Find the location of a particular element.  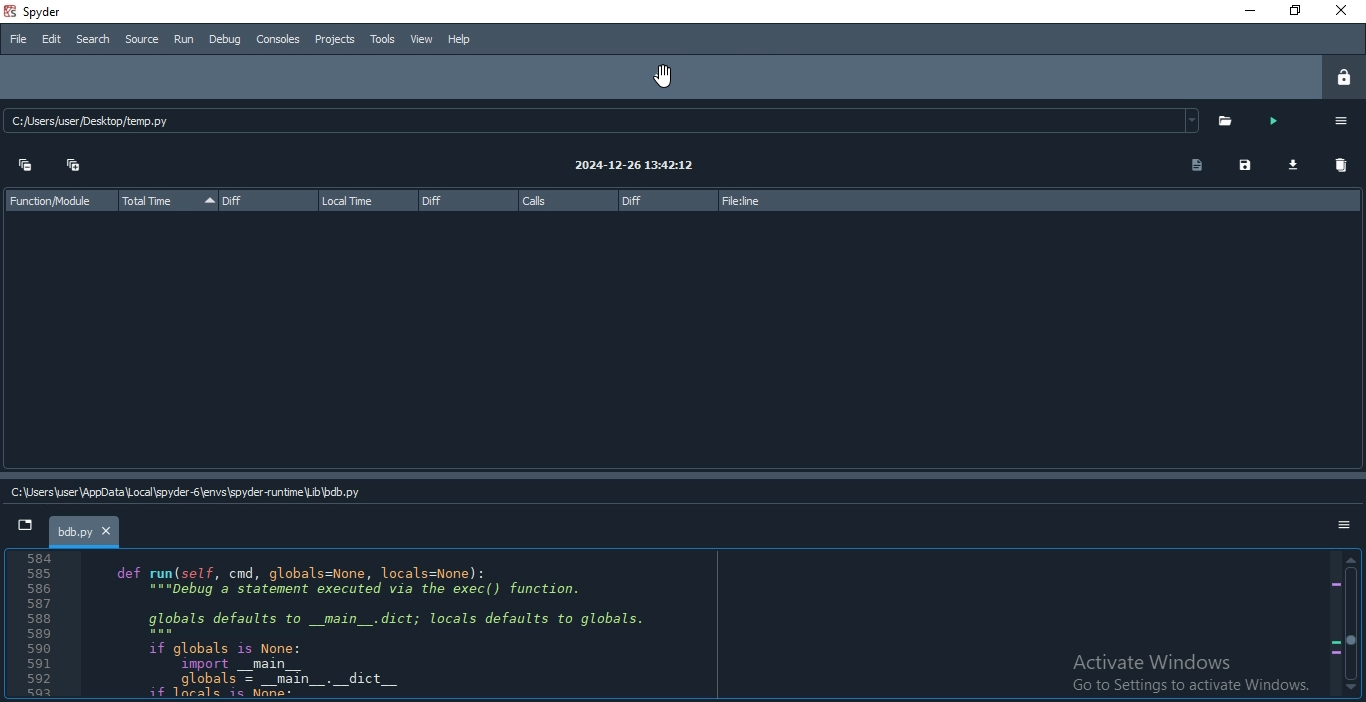

scroll bar is located at coordinates (1351, 626).